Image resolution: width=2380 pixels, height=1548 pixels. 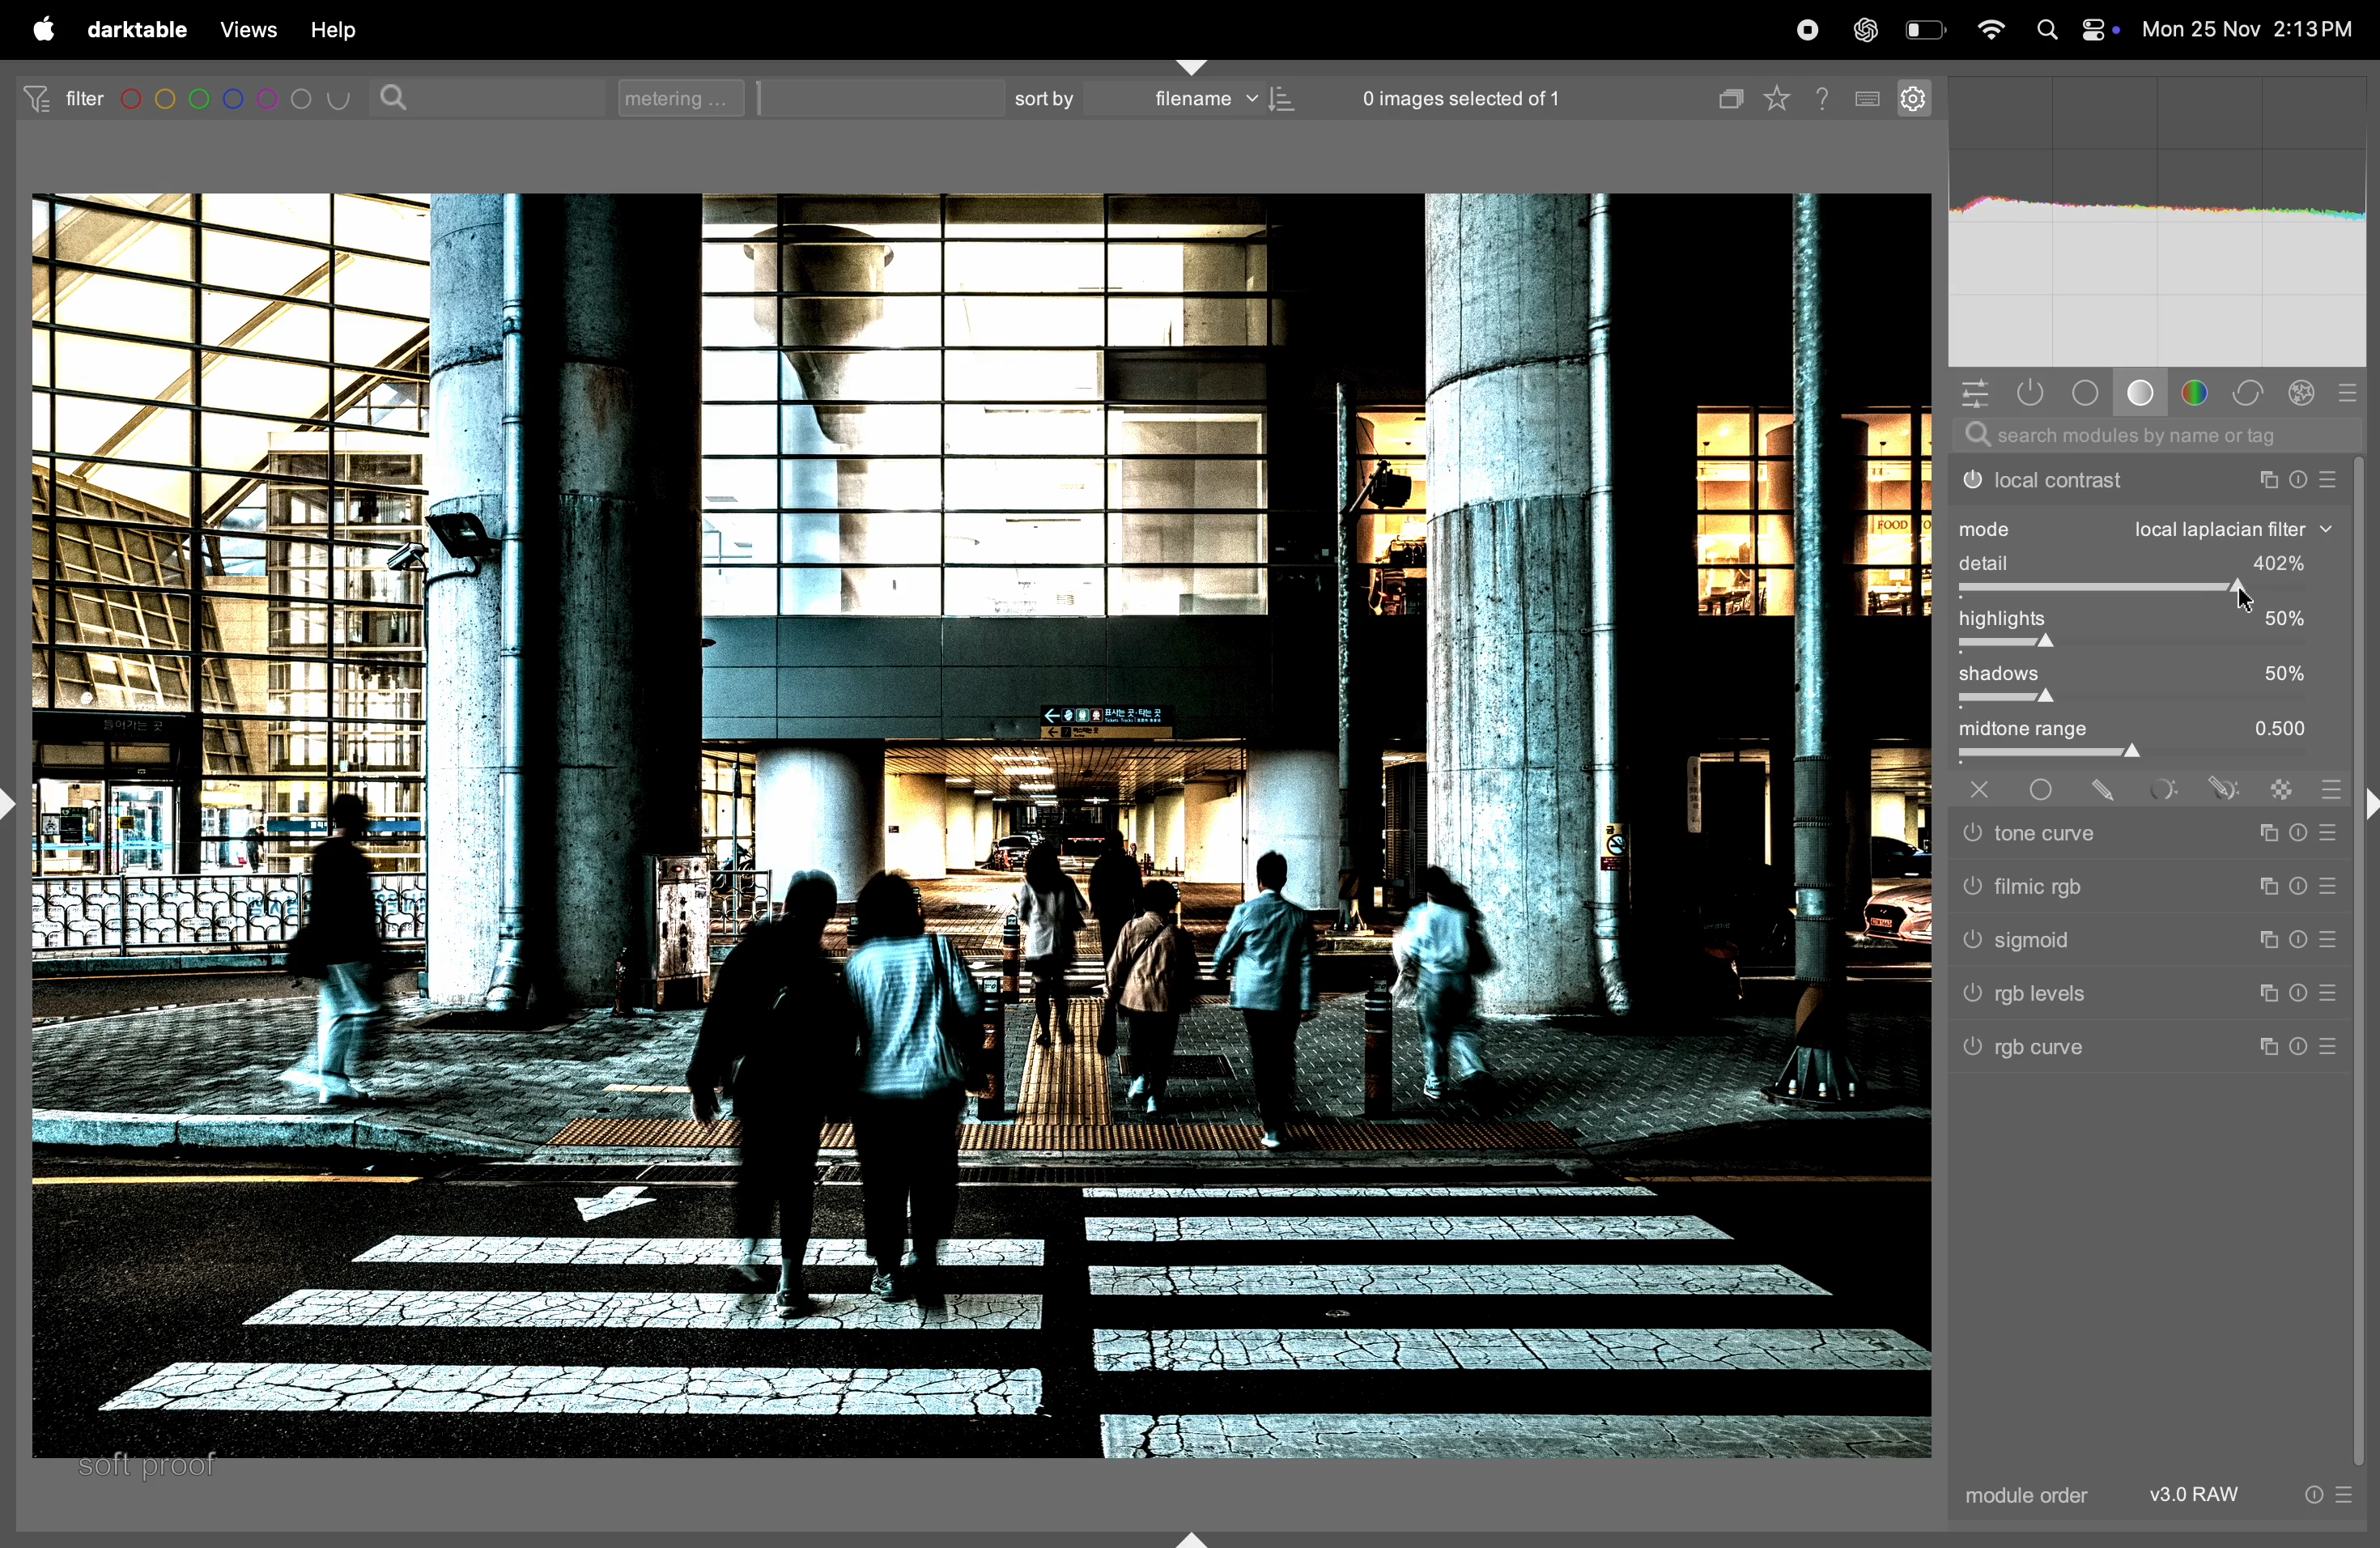 What do you see at coordinates (2089, 391) in the screenshot?
I see `tone` at bounding box center [2089, 391].